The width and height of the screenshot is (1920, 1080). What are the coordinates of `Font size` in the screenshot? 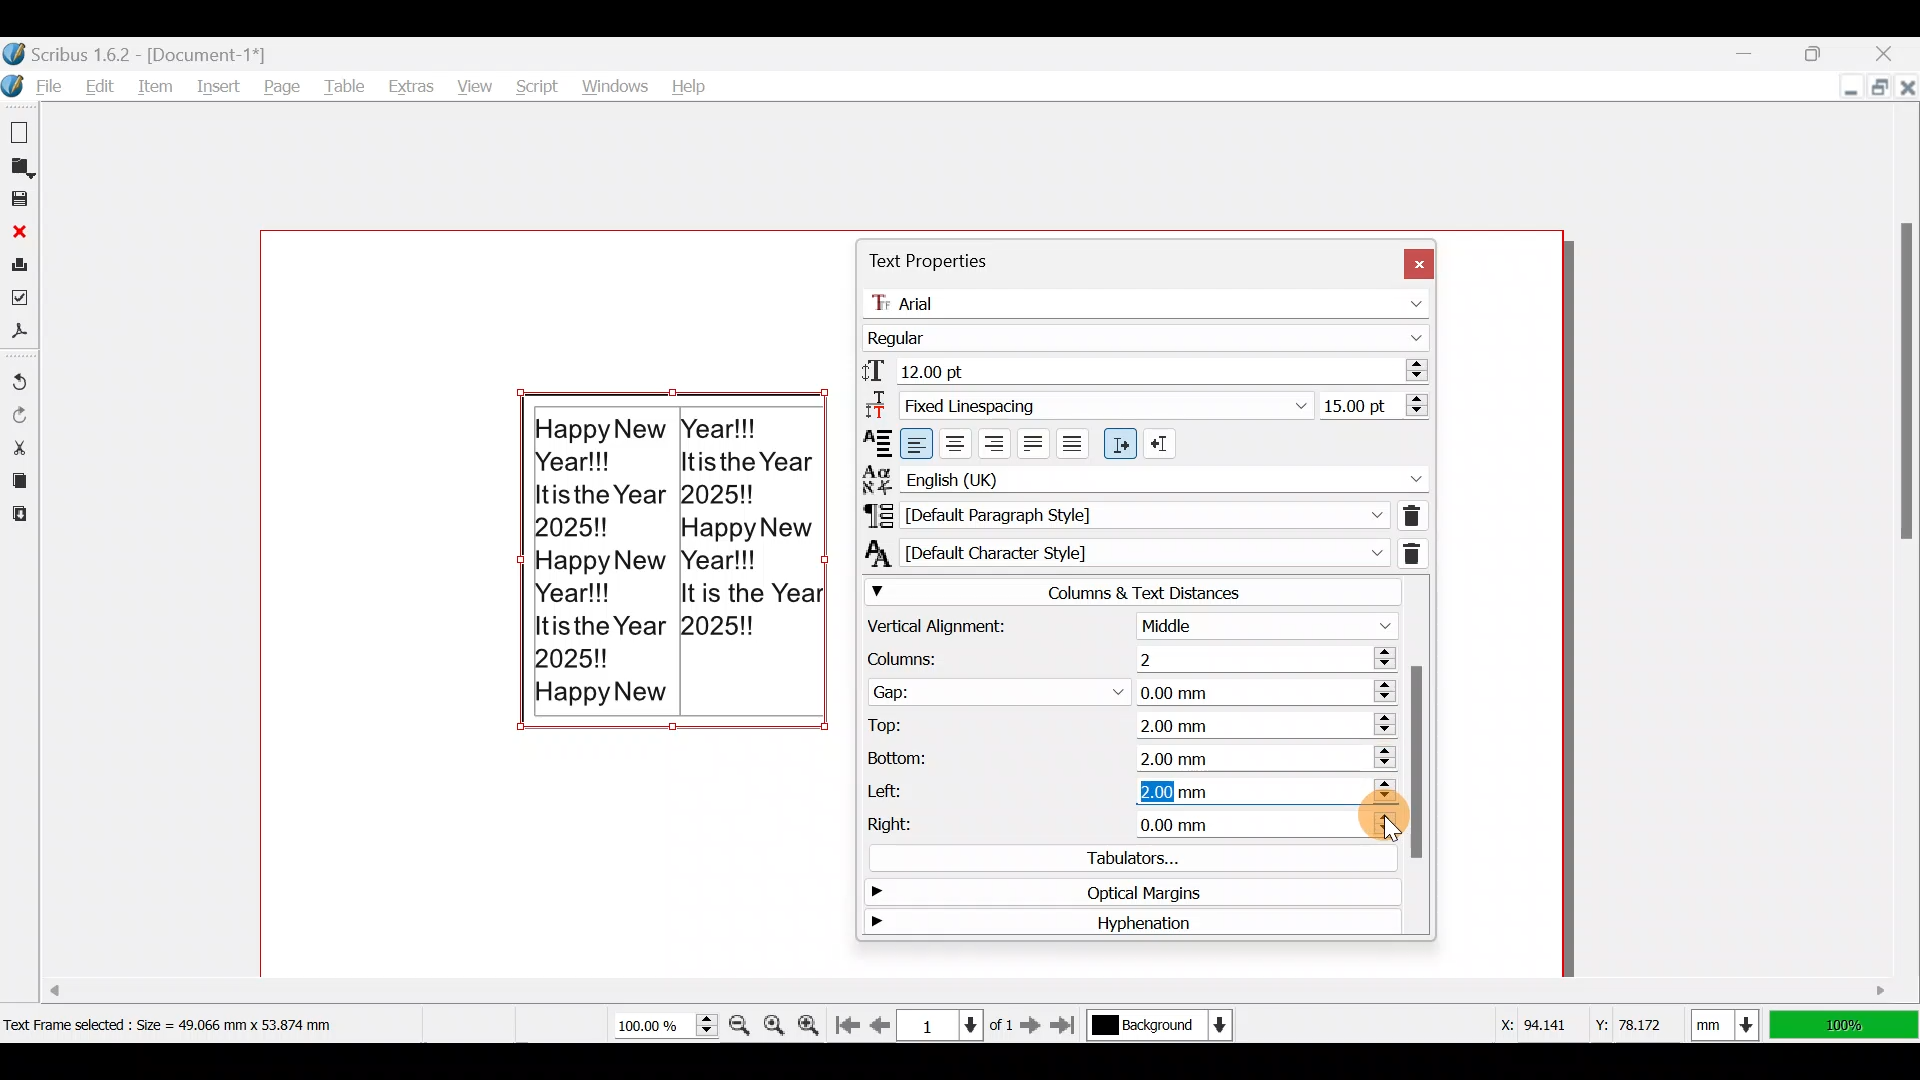 It's located at (1142, 369).